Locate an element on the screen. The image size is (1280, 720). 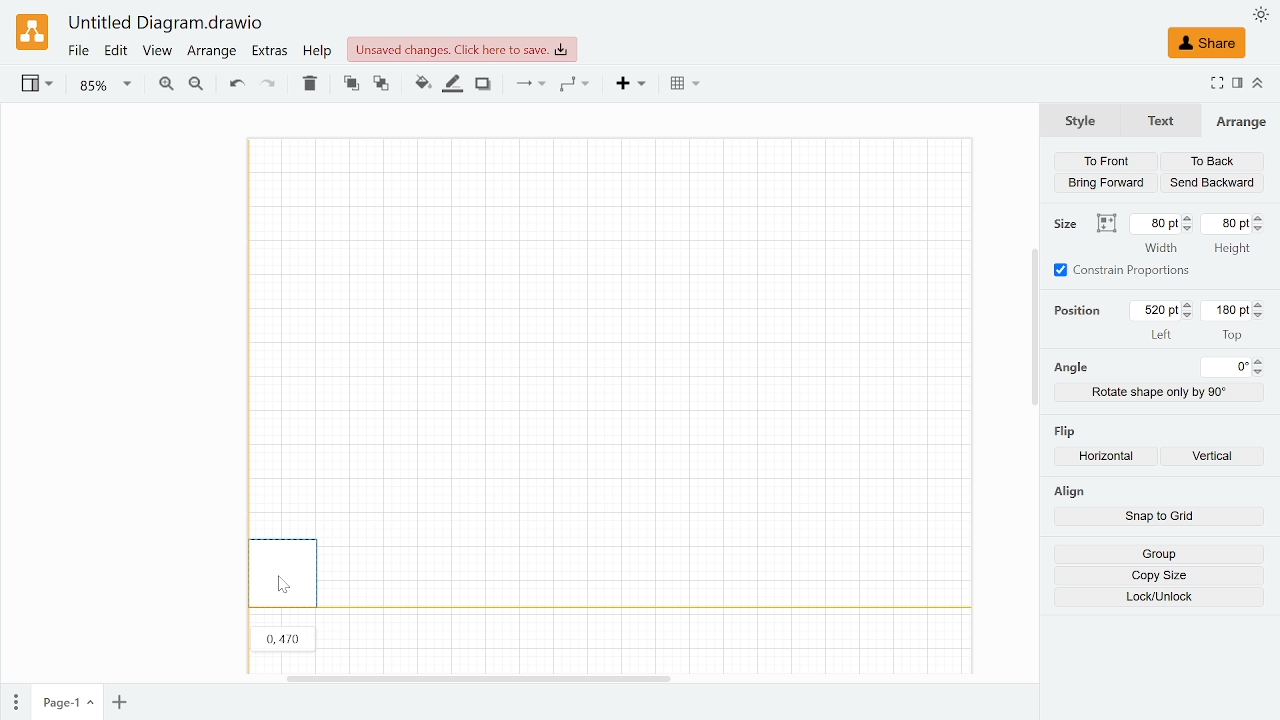
Constrain proportions is located at coordinates (1123, 270).